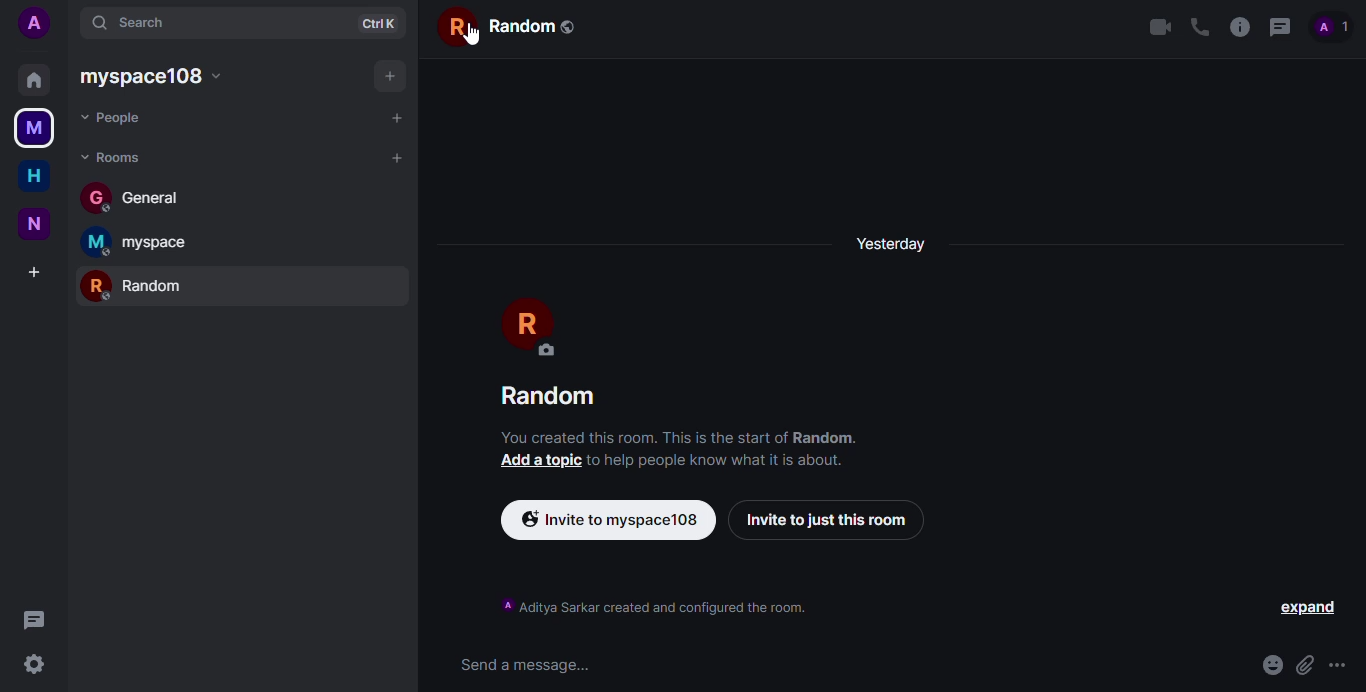  Describe the element at coordinates (388, 74) in the screenshot. I see `add` at that location.